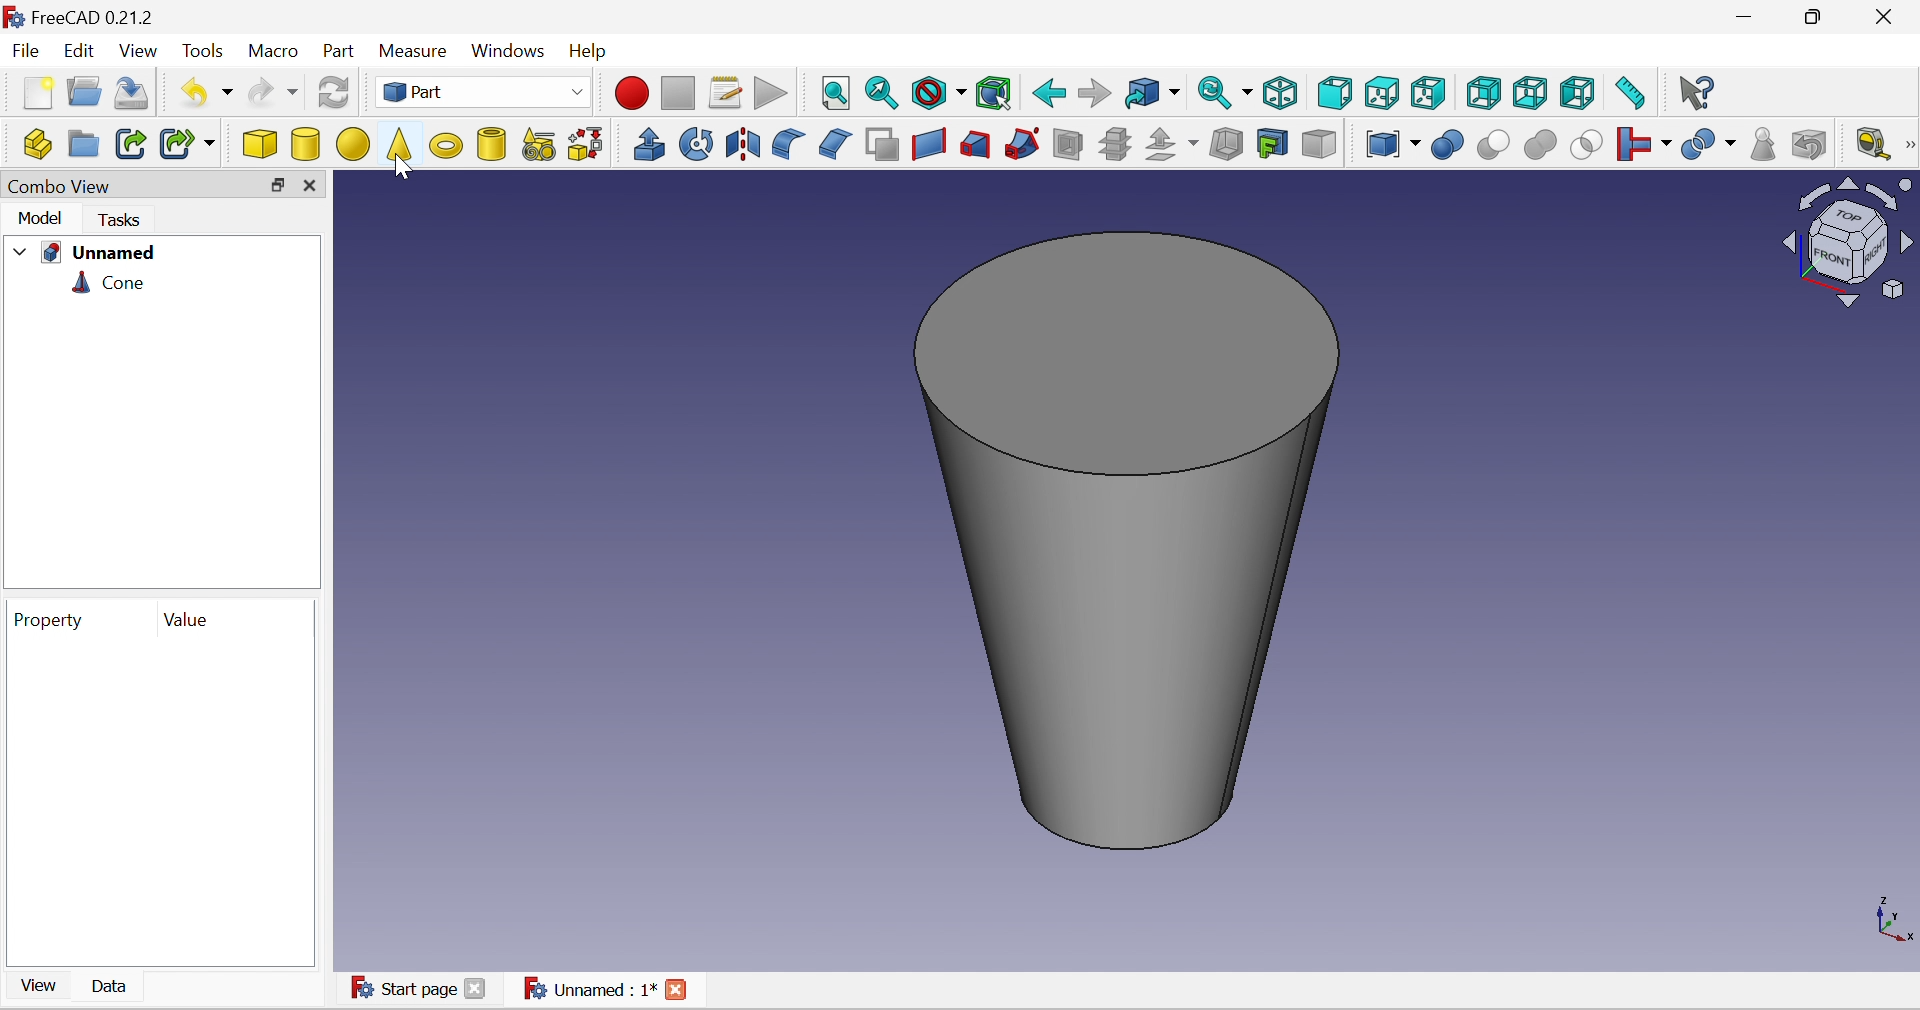 The width and height of the screenshot is (1920, 1010). I want to click on [Measure], so click(1908, 142).